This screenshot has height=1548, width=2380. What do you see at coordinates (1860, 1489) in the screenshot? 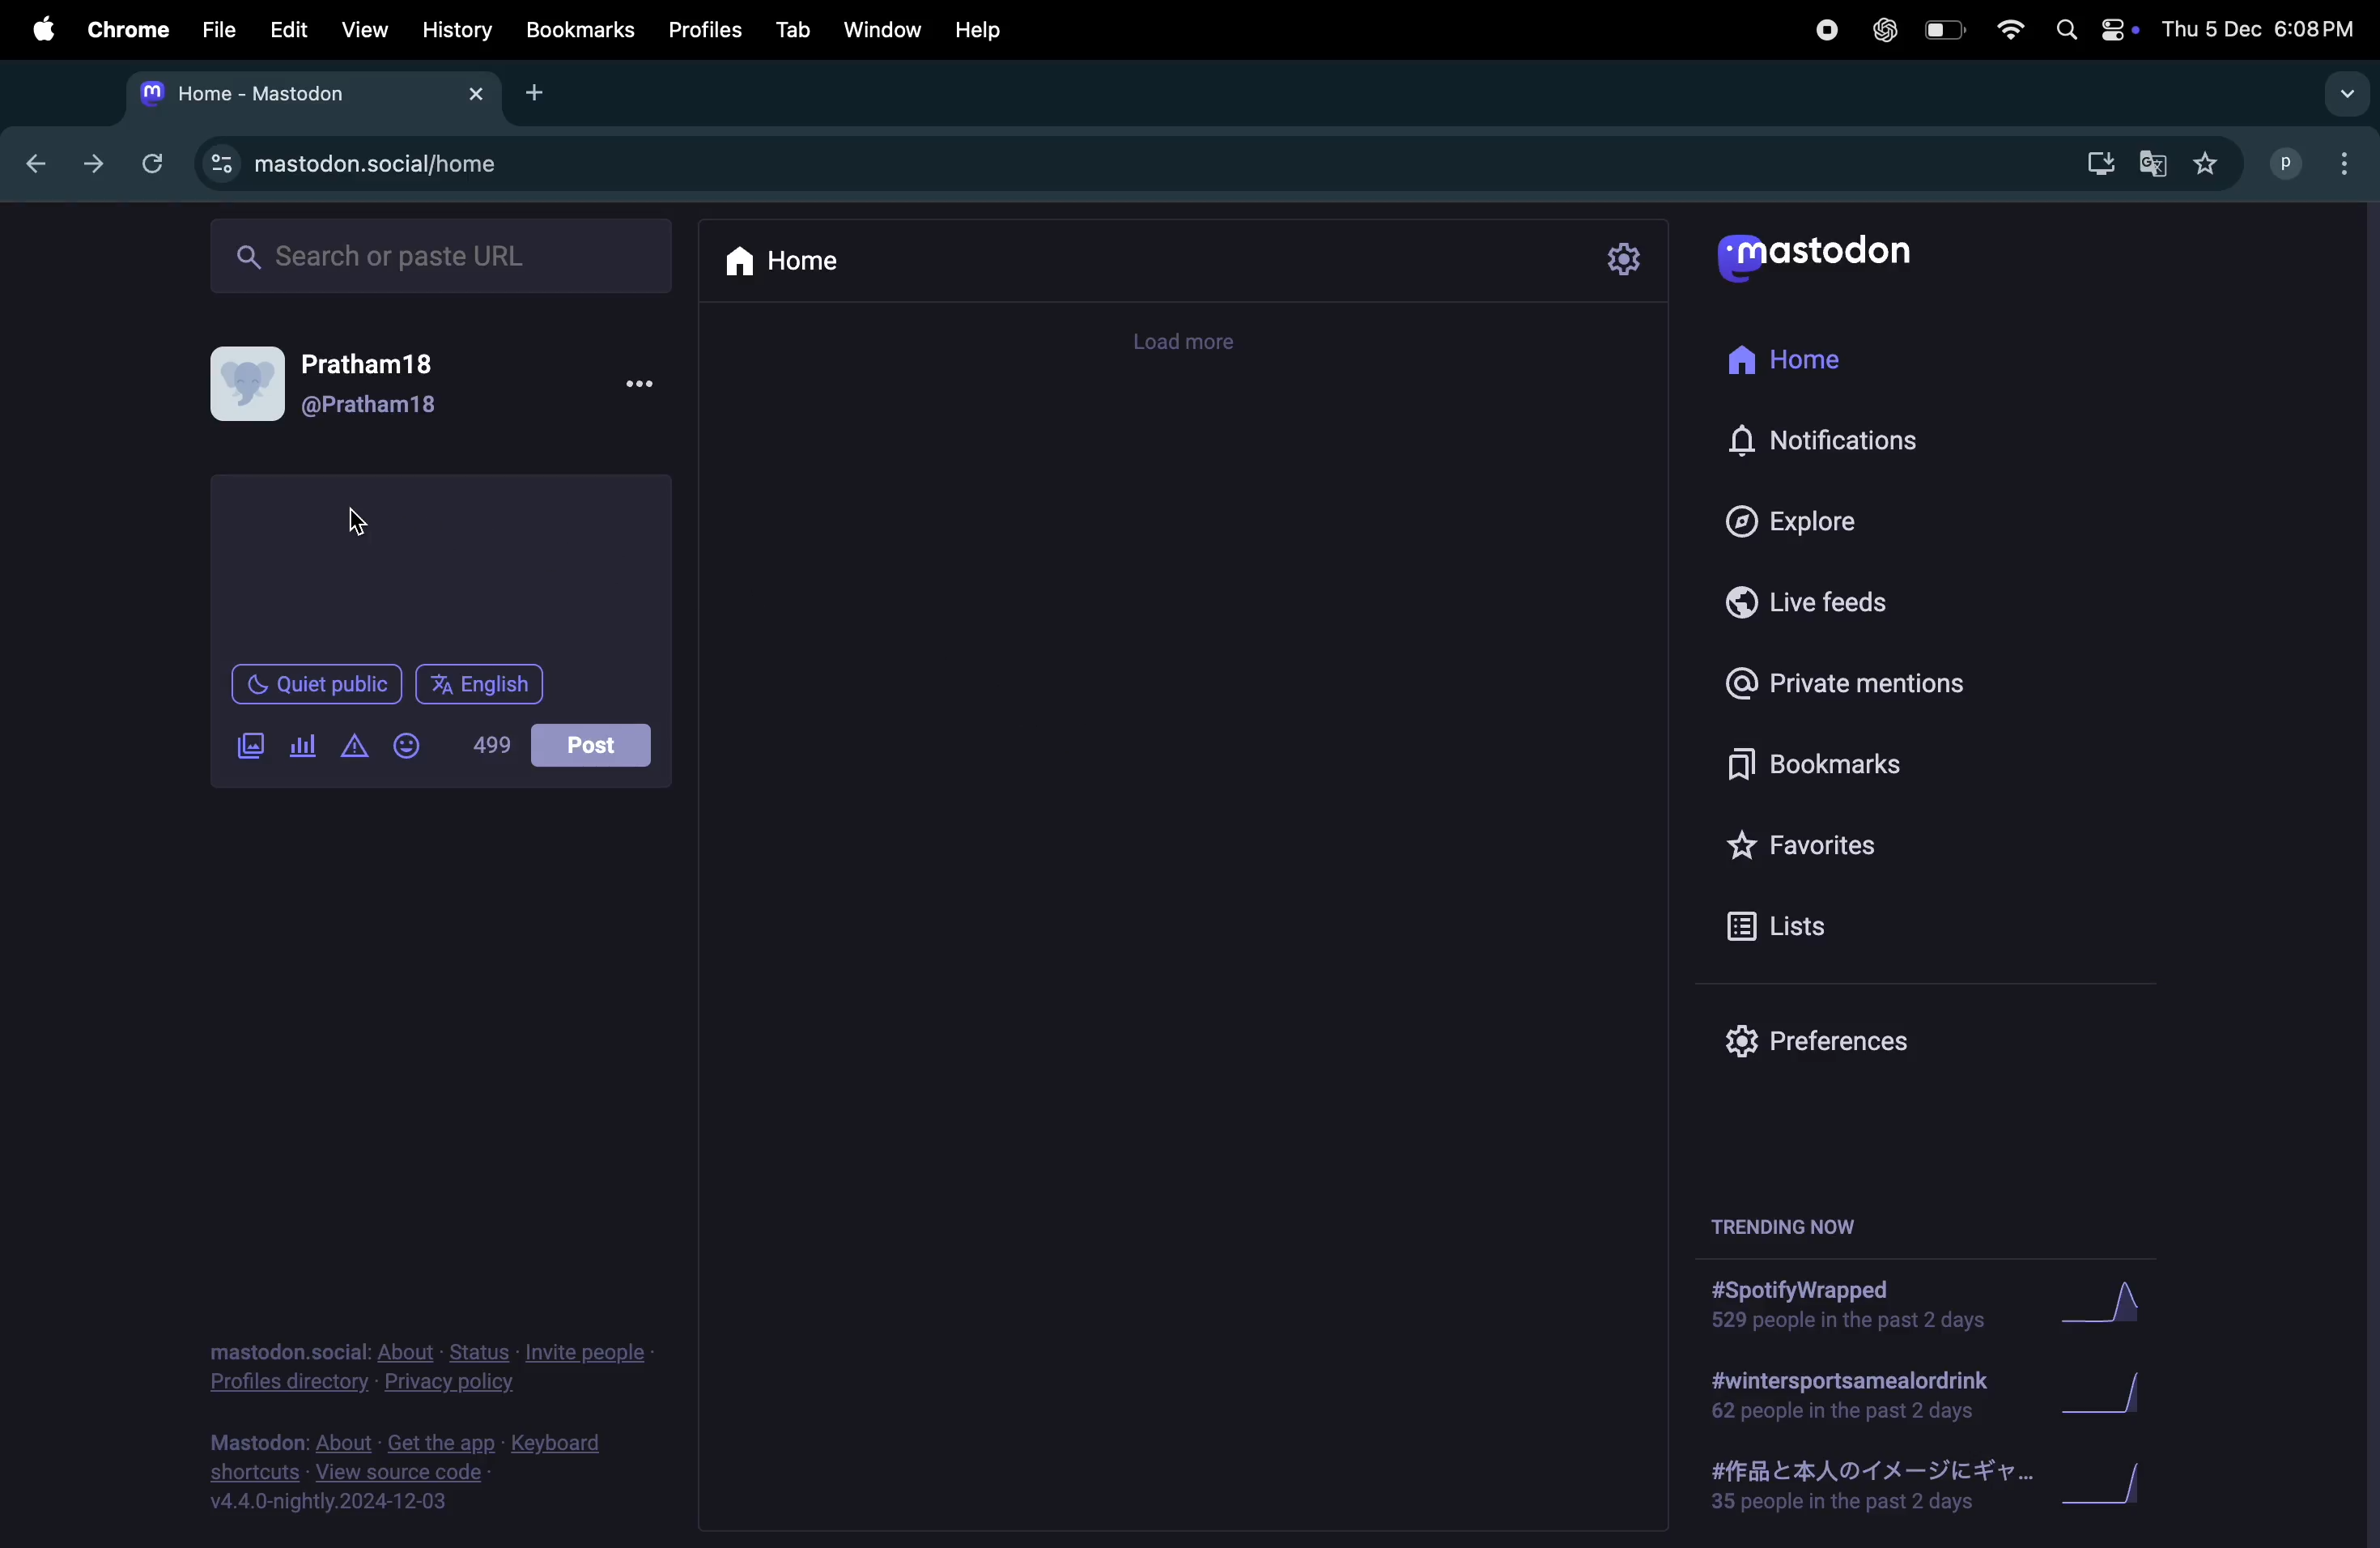
I see `#japanese` at bounding box center [1860, 1489].